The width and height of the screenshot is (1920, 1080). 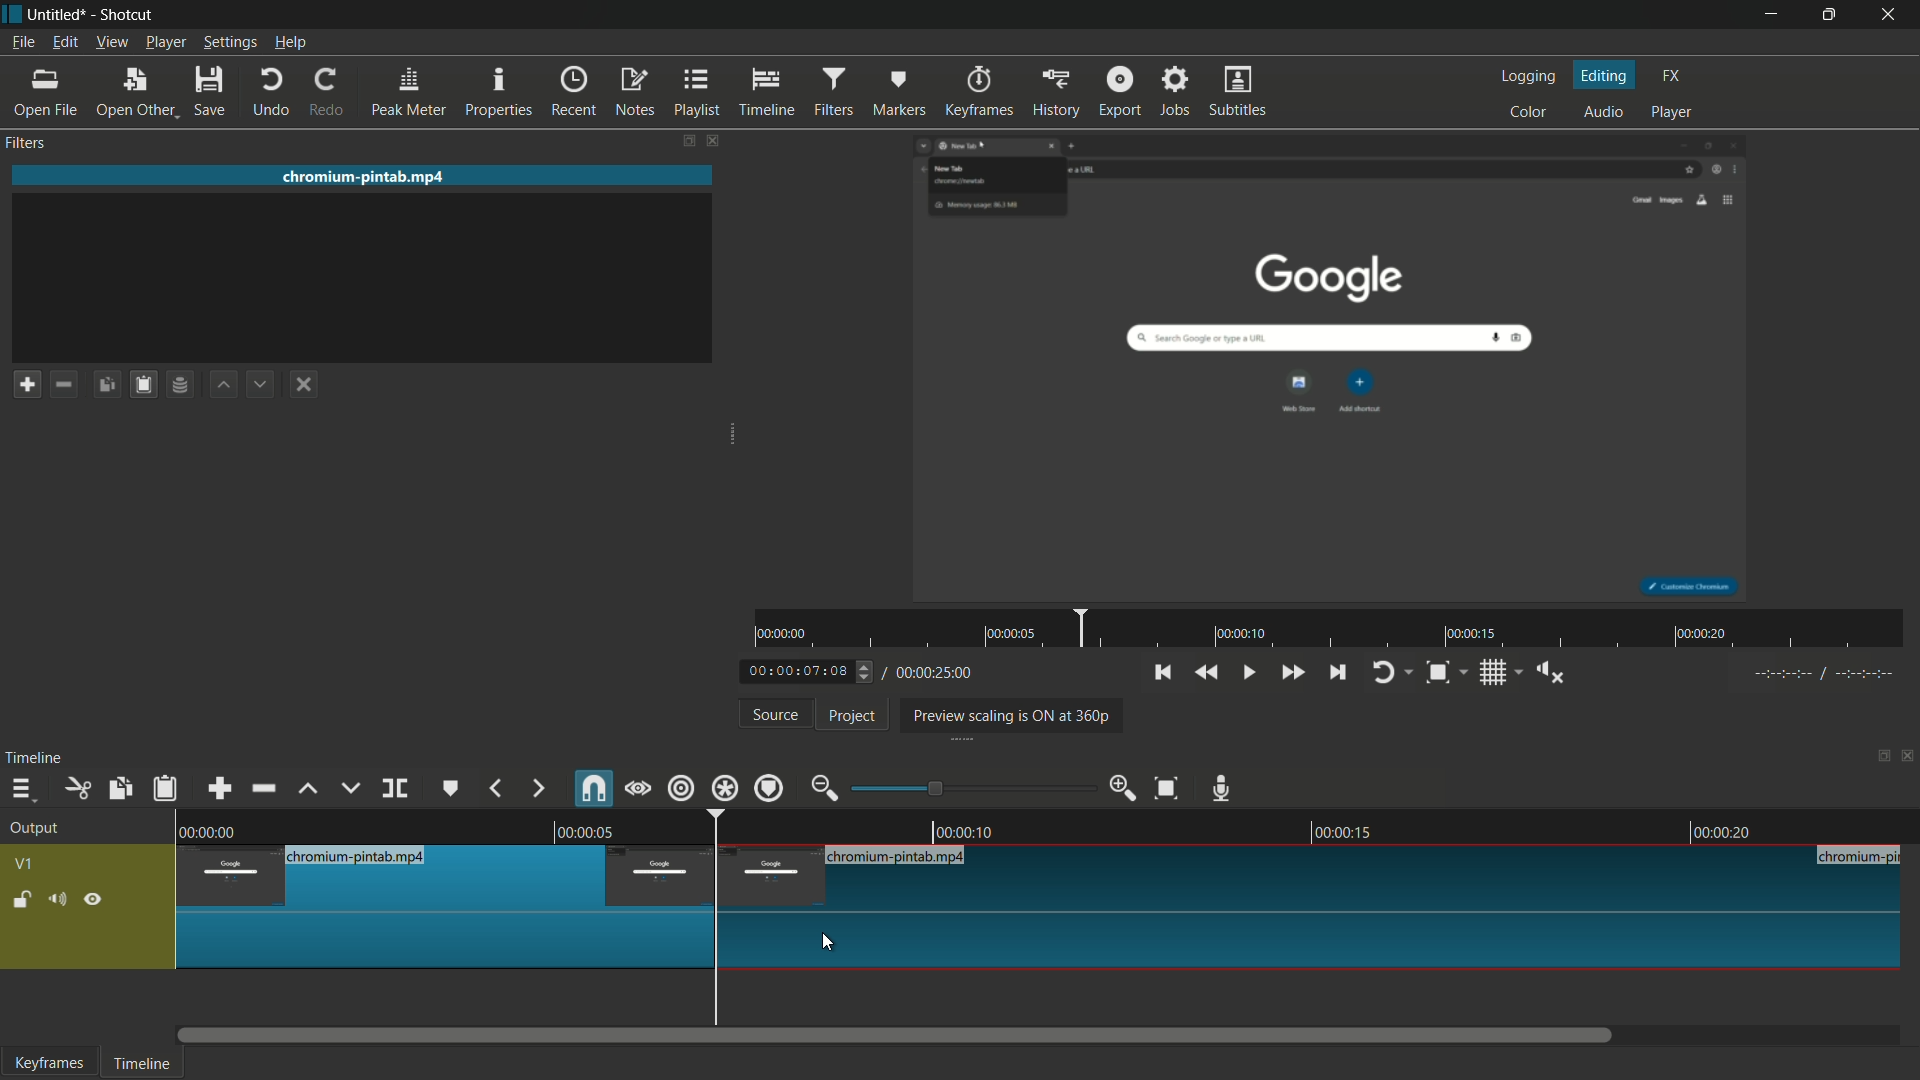 I want to click on app name, so click(x=125, y=14).